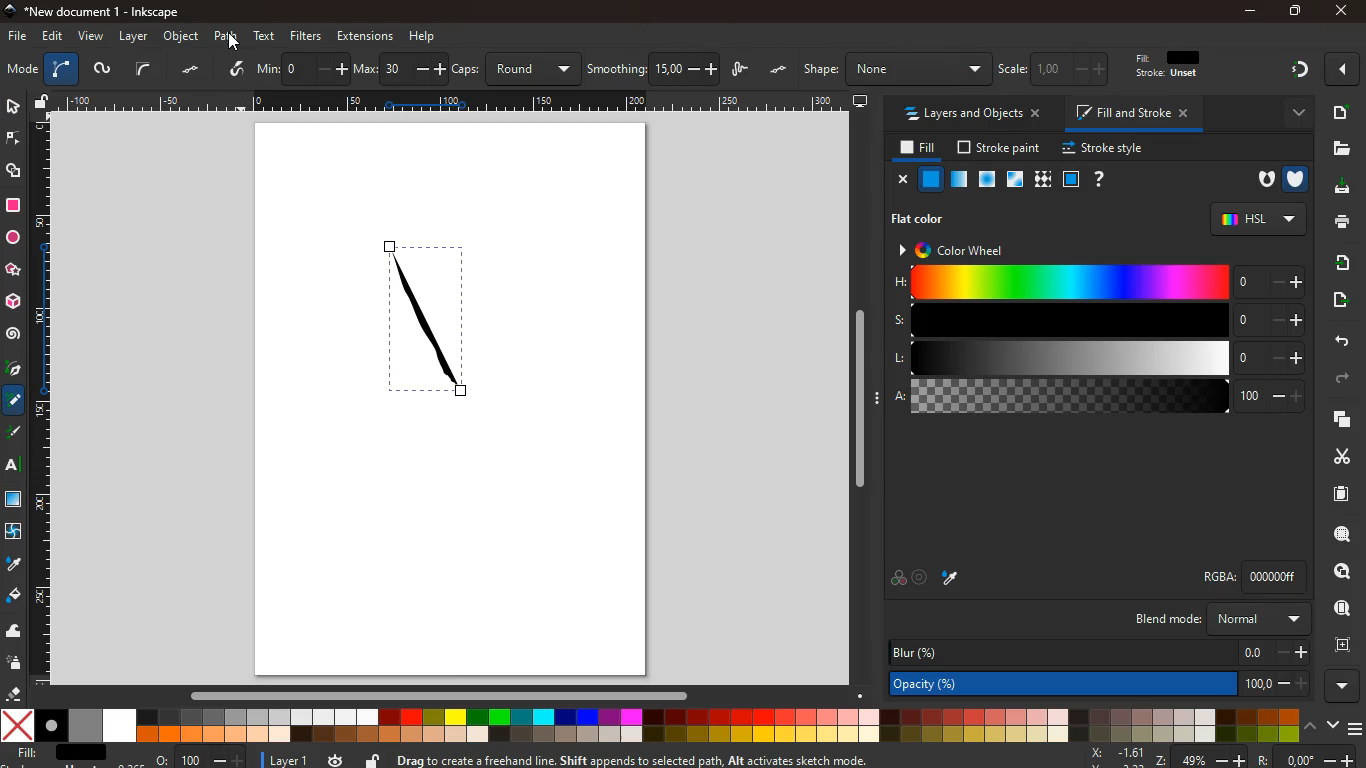 The height and width of the screenshot is (768, 1366). Describe the element at coordinates (306, 36) in the screenshot. I see `filters` at that location.